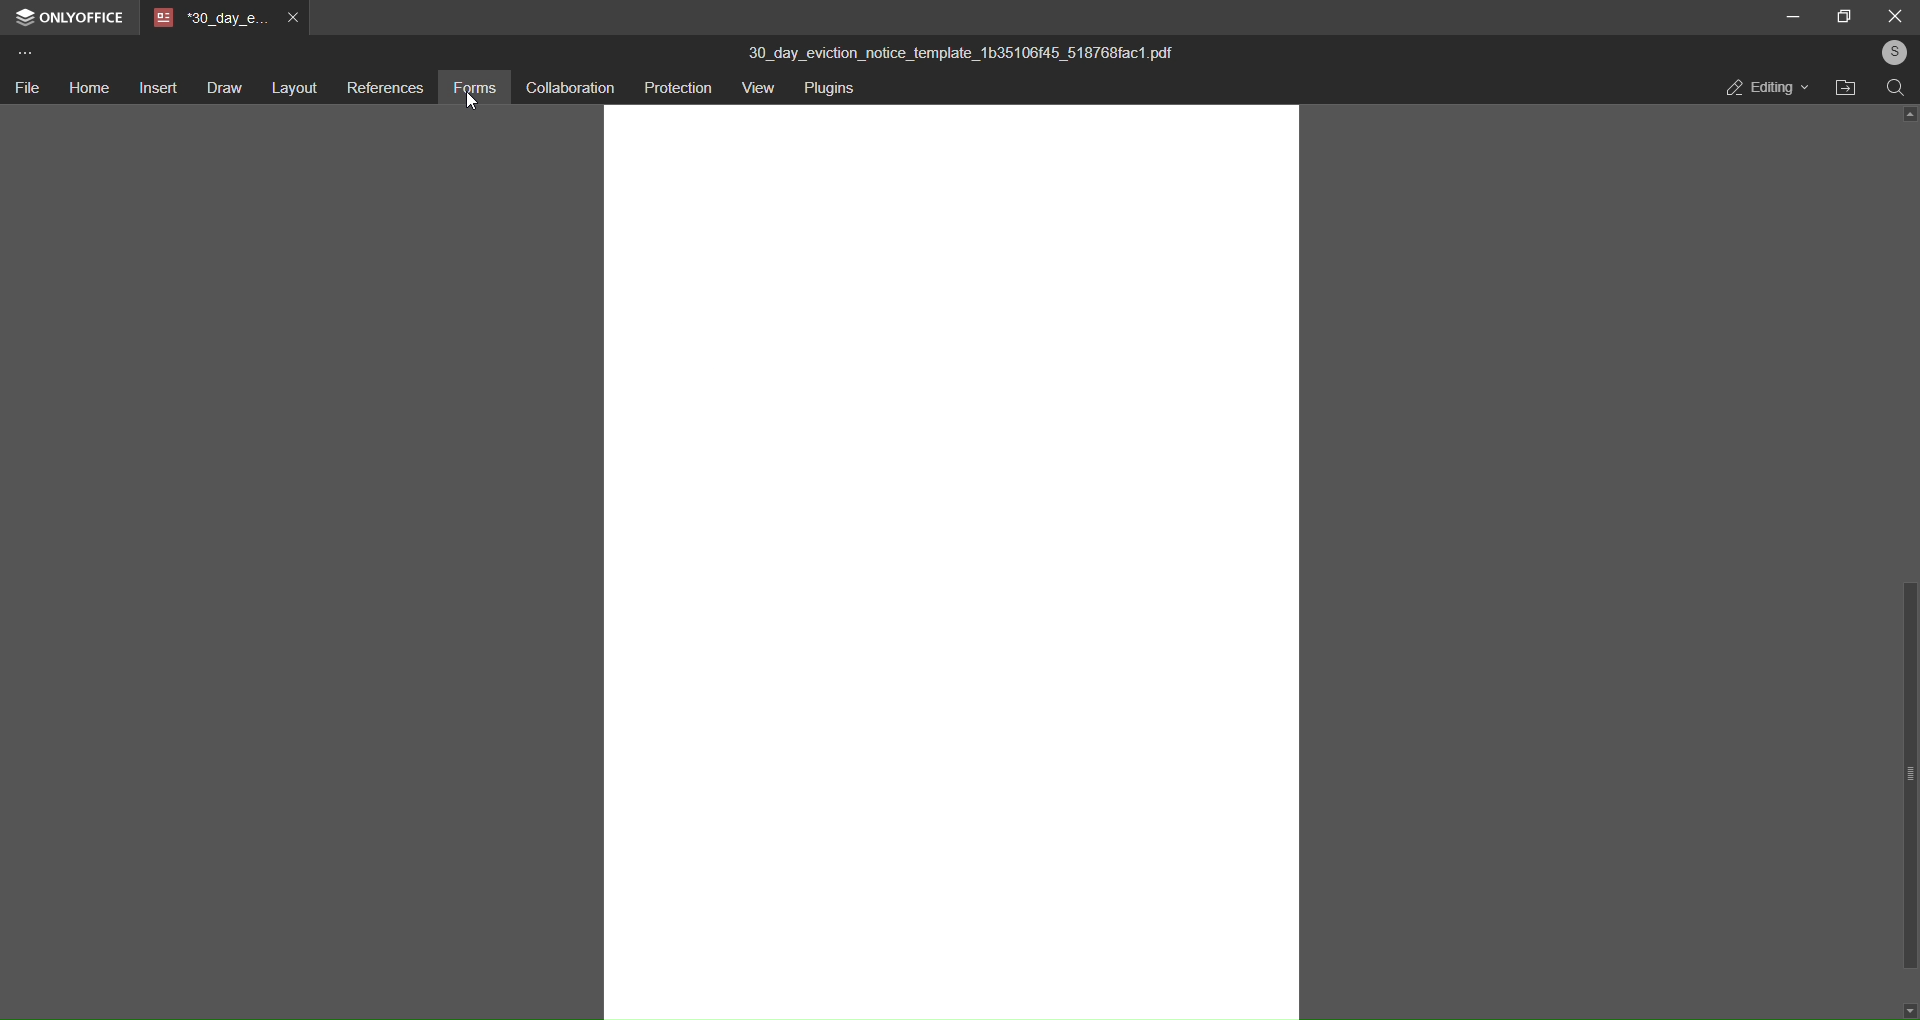 Image resolution: width=1920 pixels, height=1020 pixels. I want to click on insert, so click(155, 89).